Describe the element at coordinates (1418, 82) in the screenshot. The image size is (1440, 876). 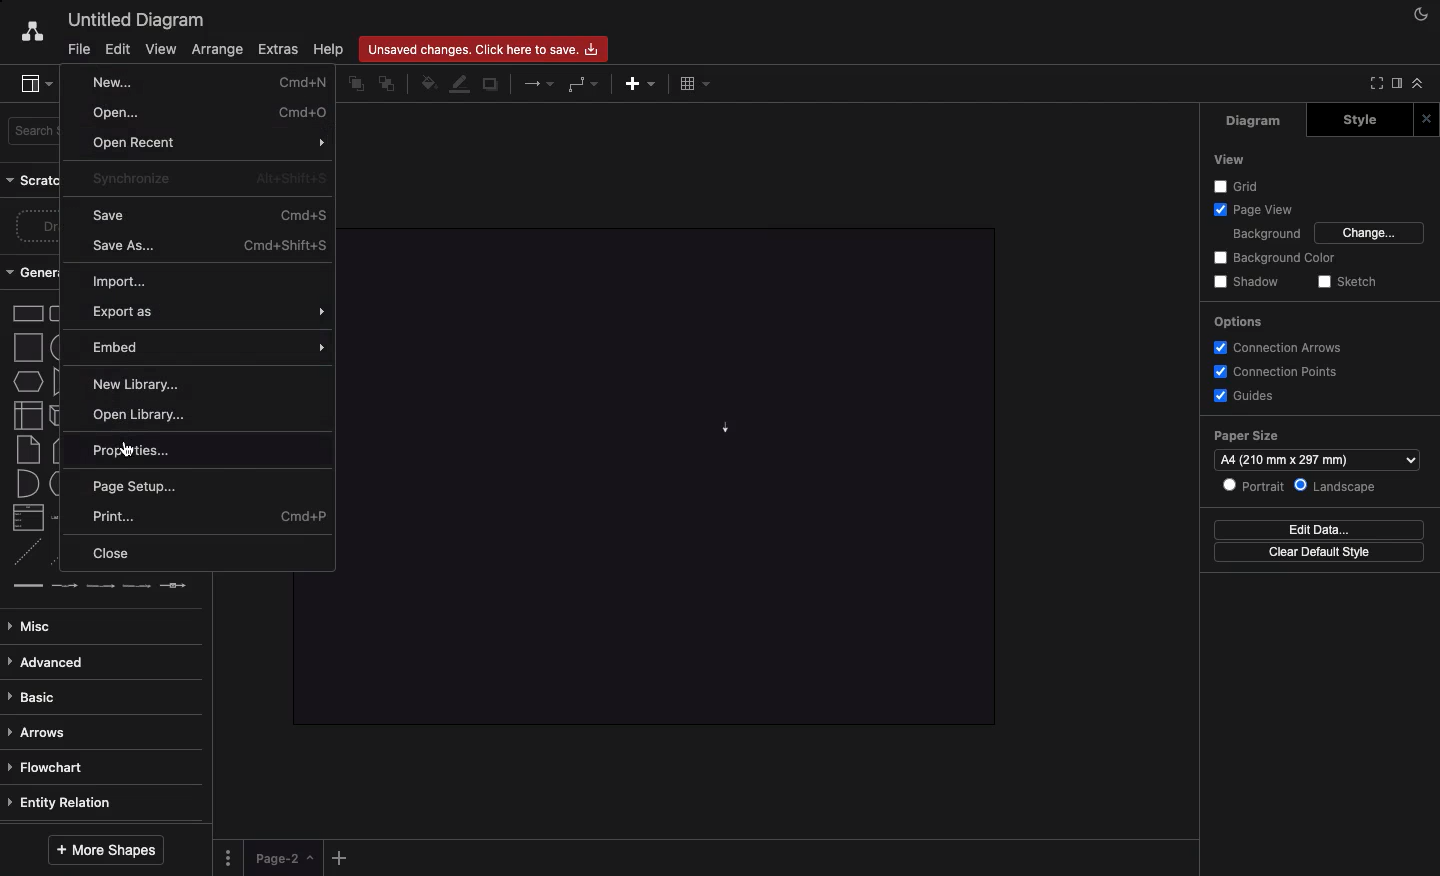
I see `Collapse` at that location.